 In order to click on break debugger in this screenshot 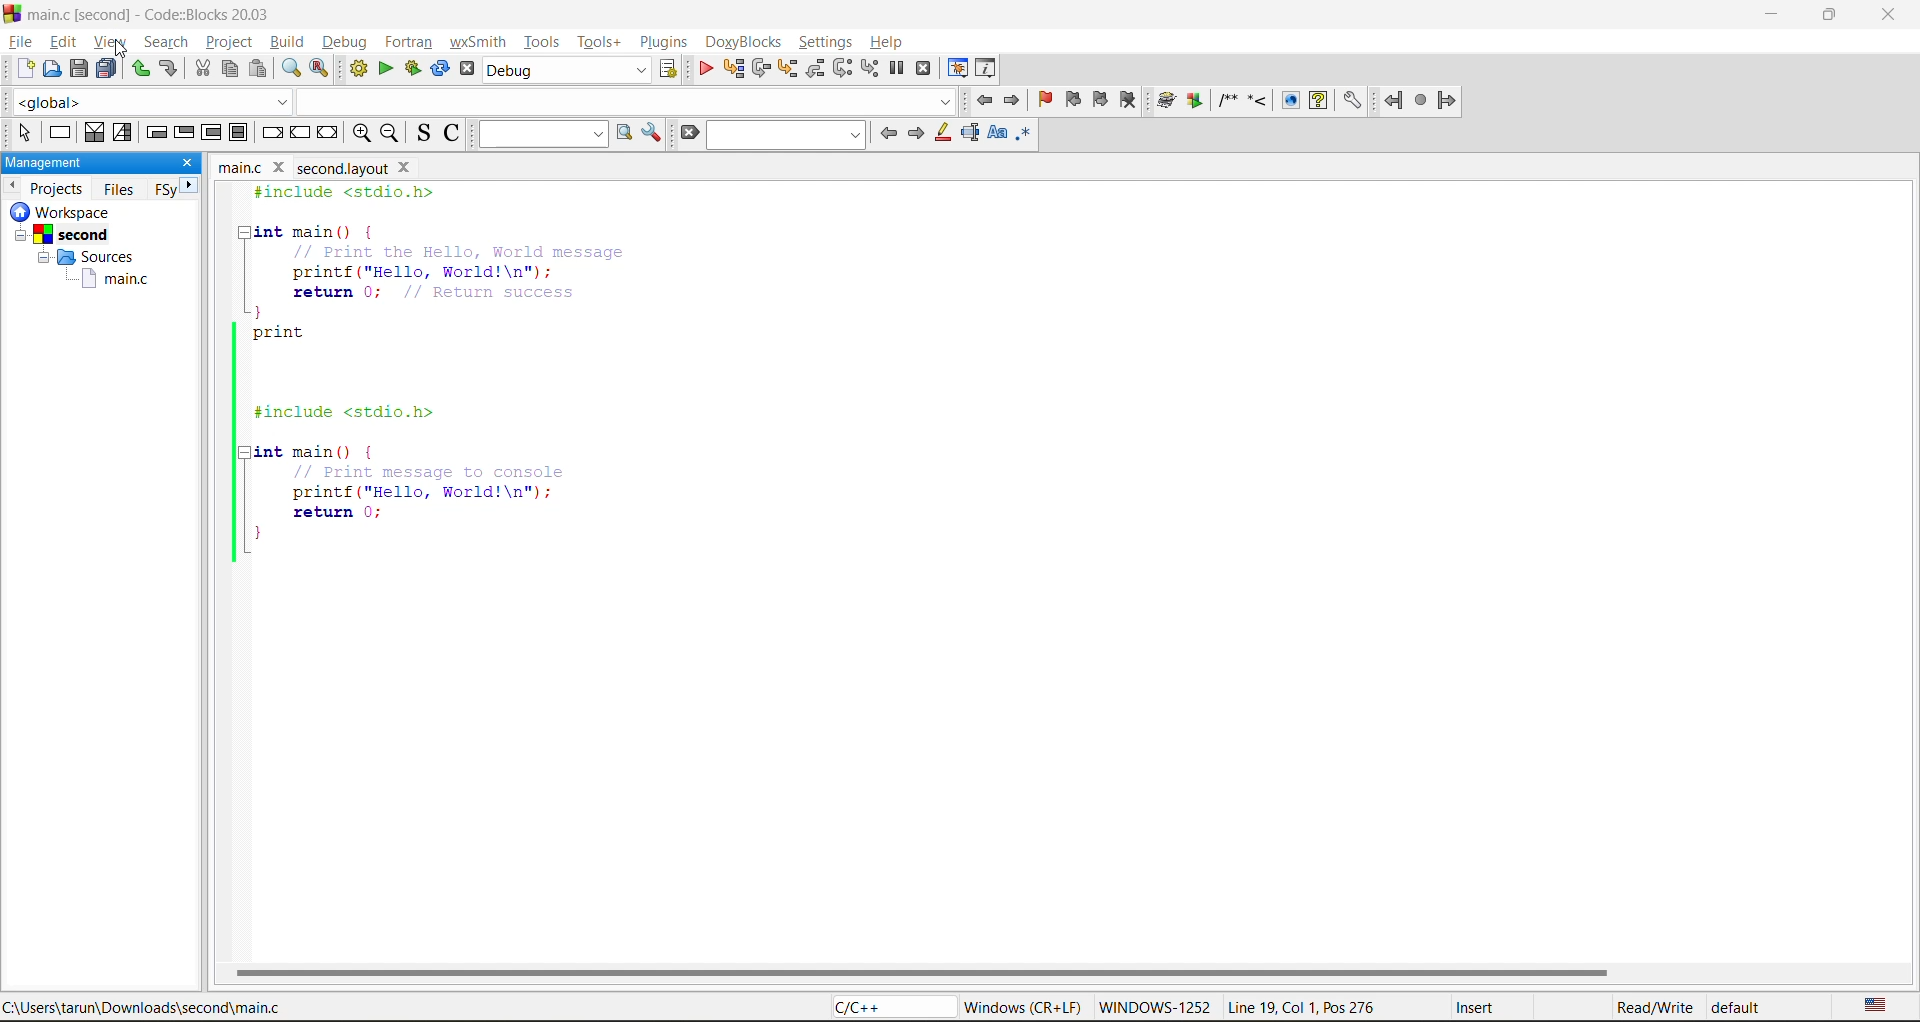, I will do `click(898, 67)`.